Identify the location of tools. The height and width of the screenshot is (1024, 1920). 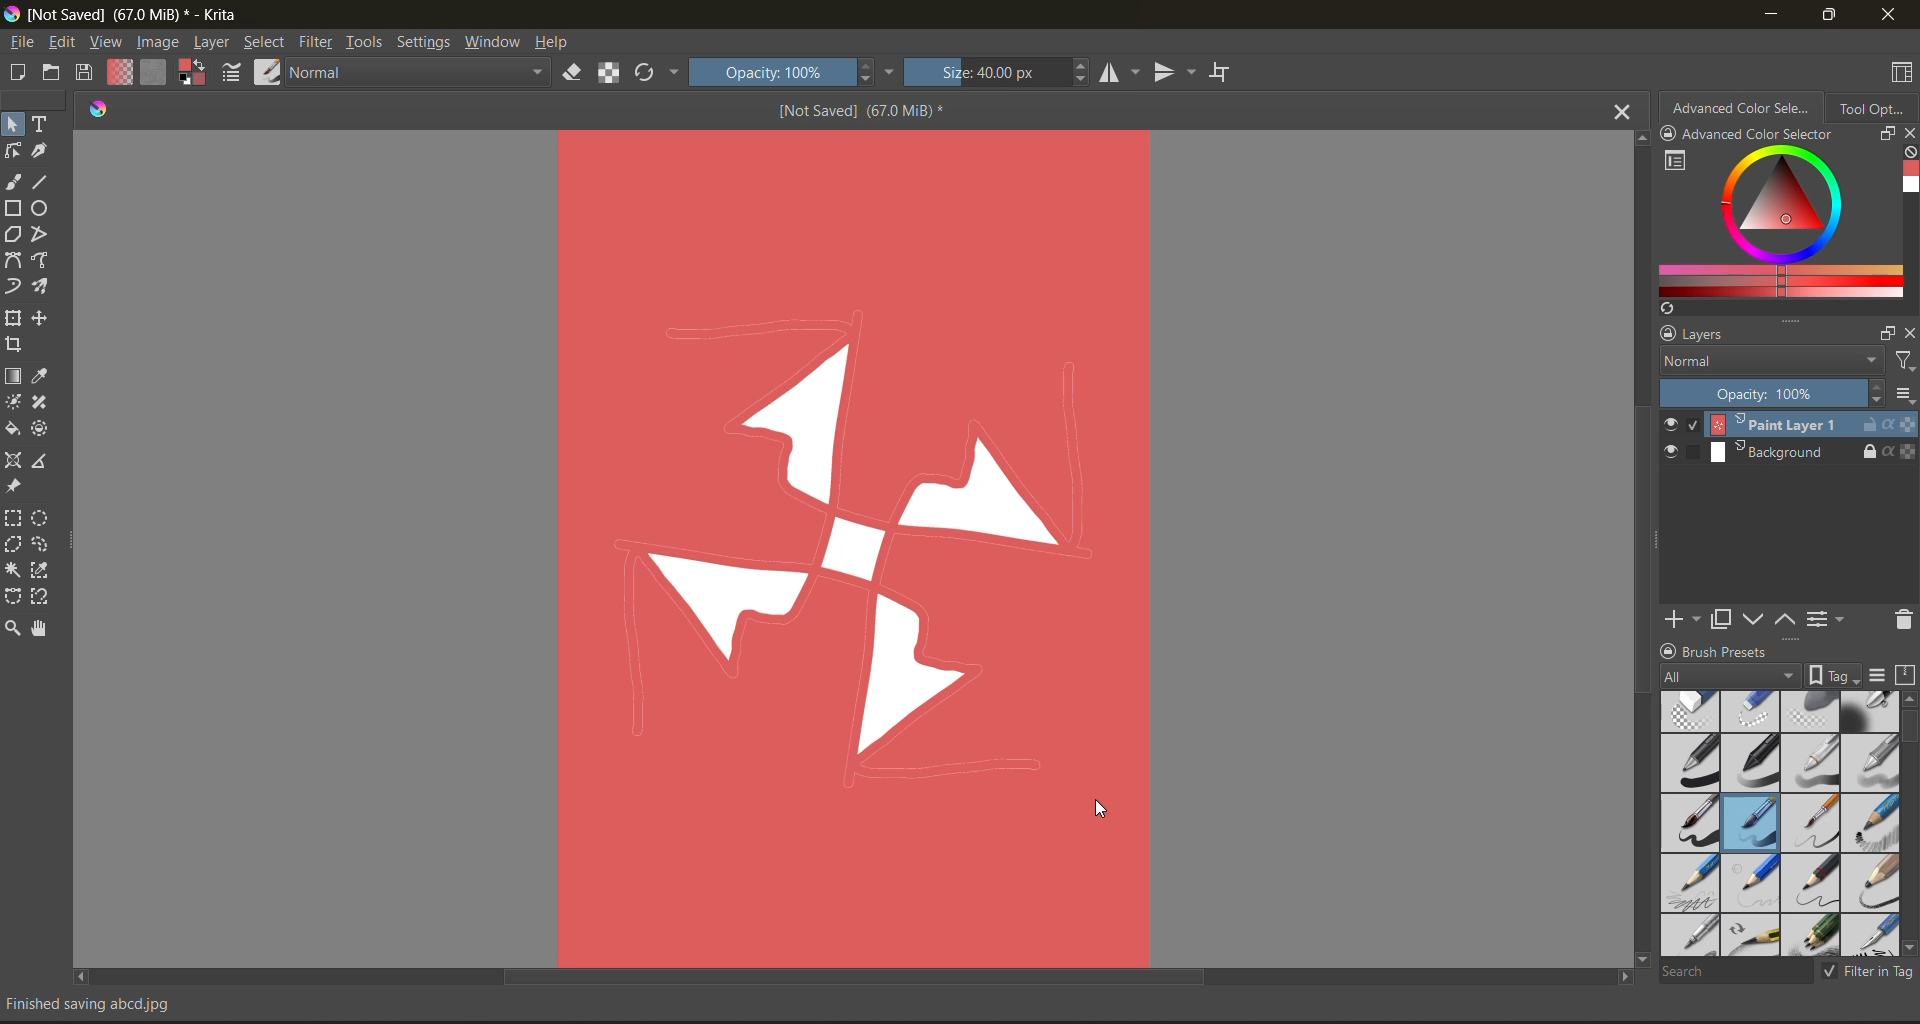
(42, 378).